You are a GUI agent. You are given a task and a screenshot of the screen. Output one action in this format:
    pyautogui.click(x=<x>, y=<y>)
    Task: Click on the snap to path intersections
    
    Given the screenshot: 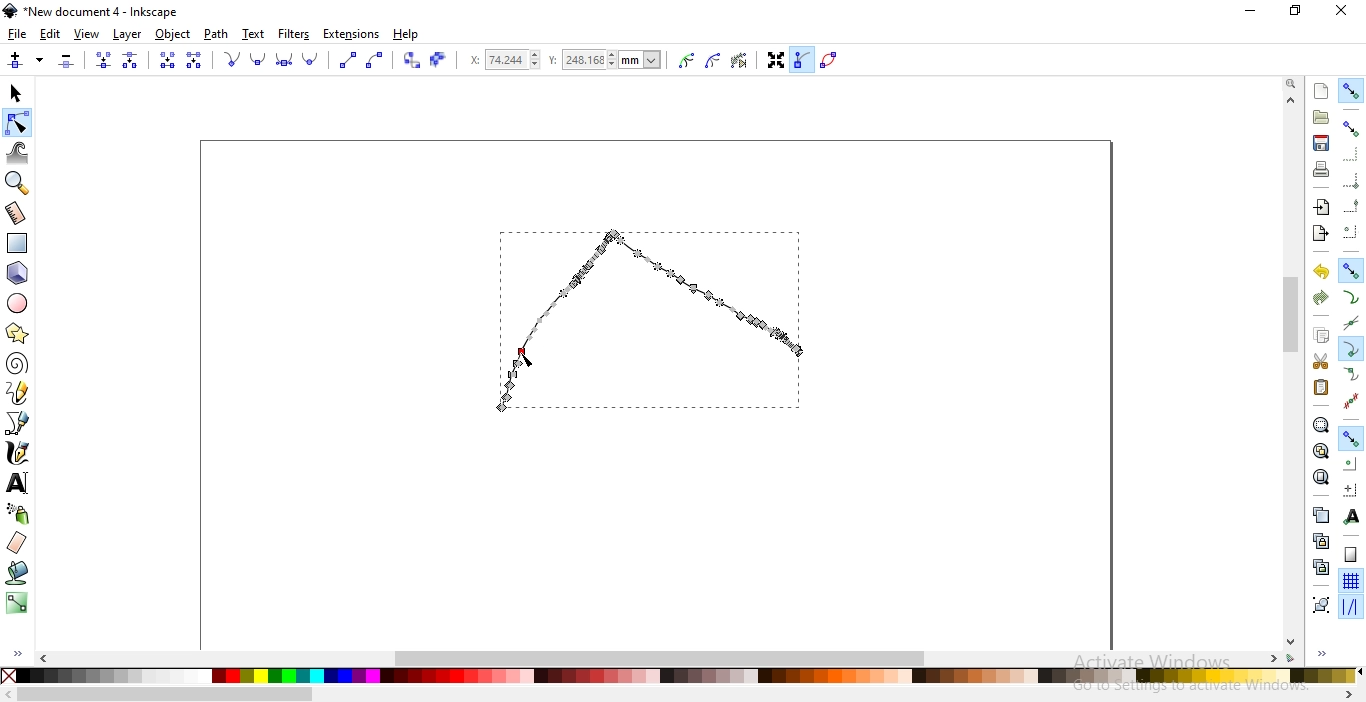 What is the action you would take?
    pyautogui.click(x=1348, y=322)
    